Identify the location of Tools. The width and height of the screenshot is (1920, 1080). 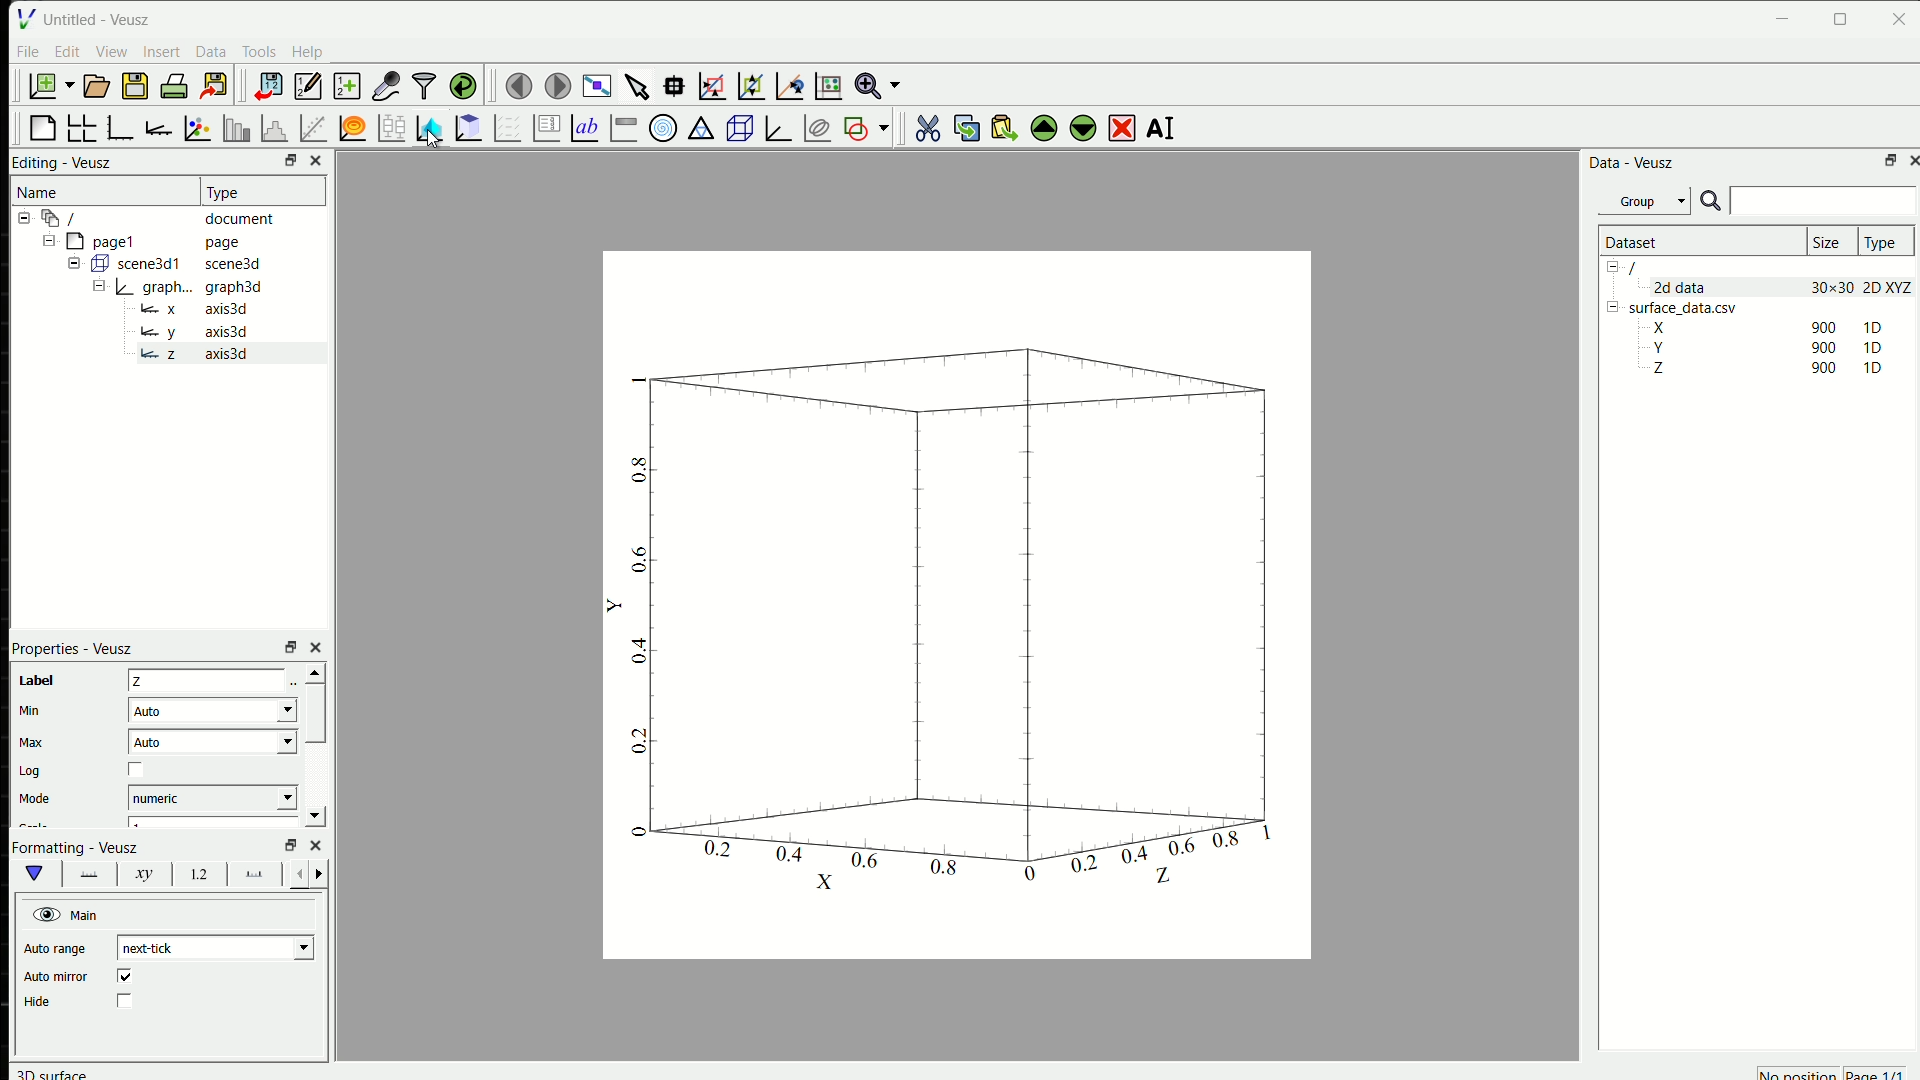
(261, 52).